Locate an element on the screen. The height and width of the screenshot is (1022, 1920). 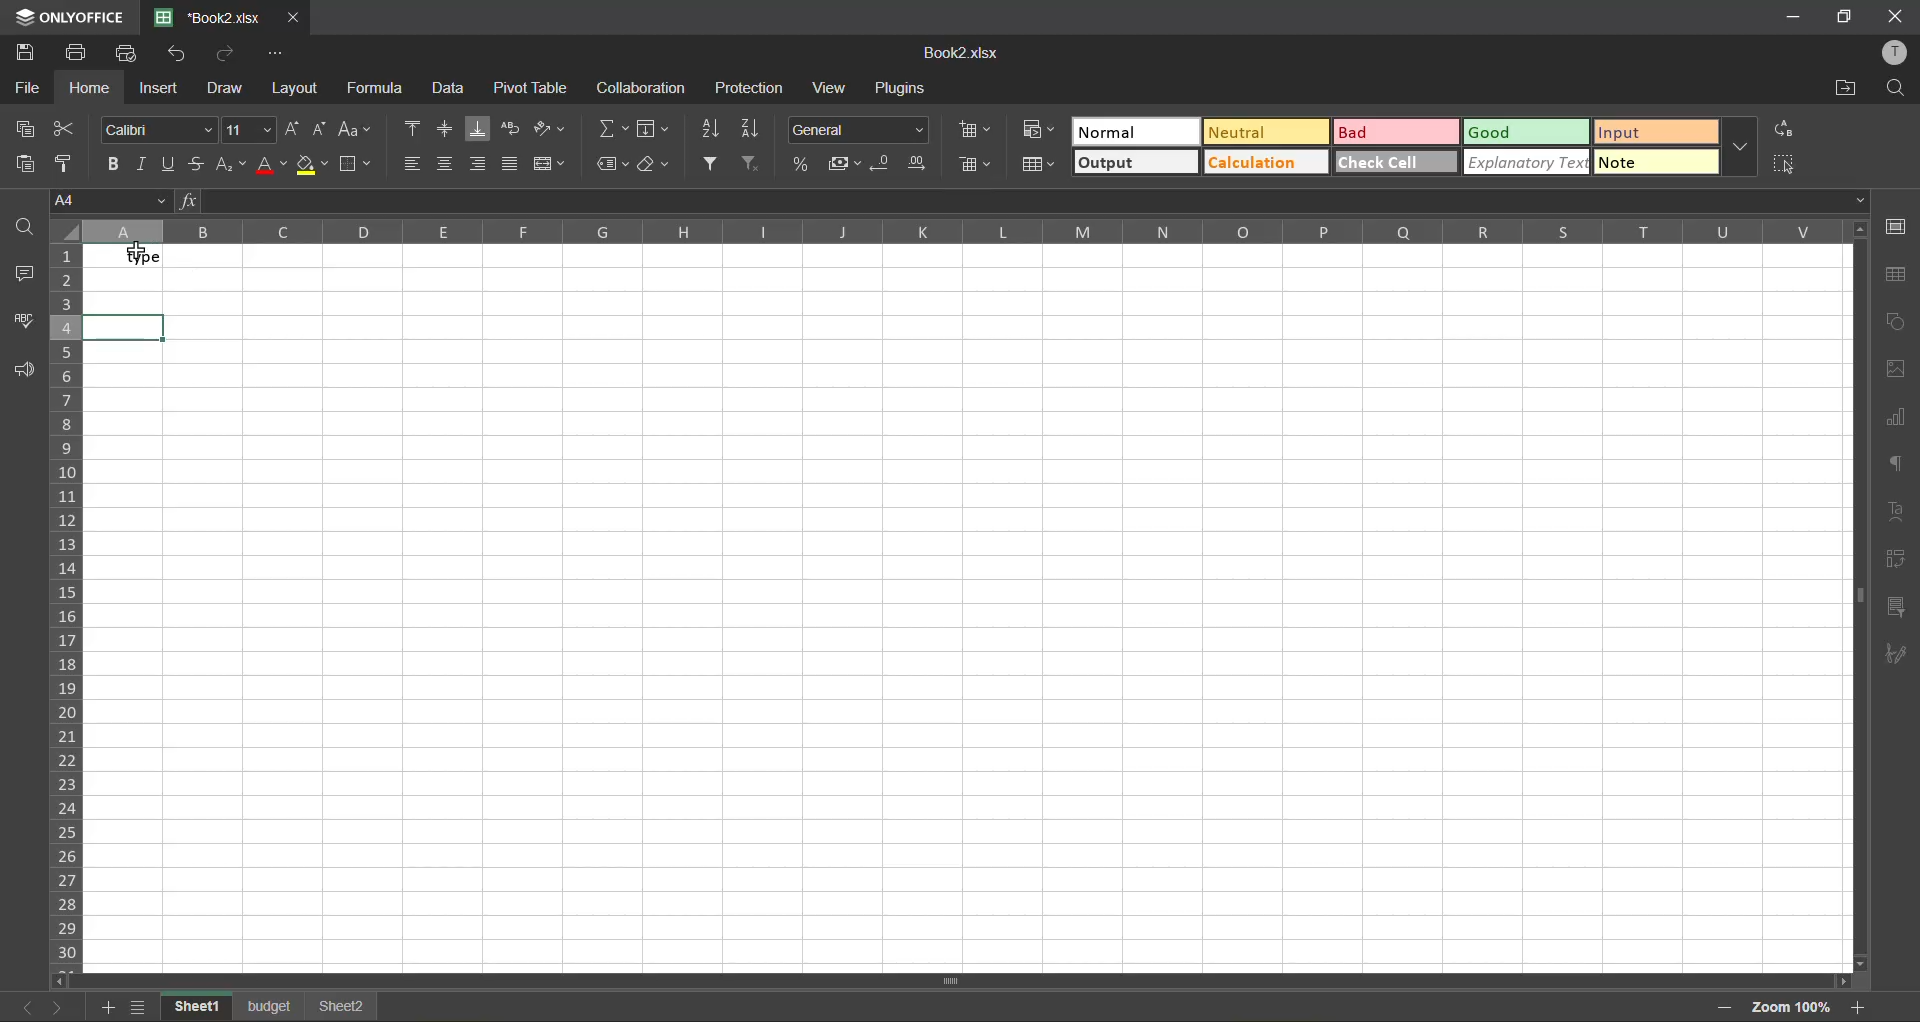
more options is located at coordinates (1743, 148).